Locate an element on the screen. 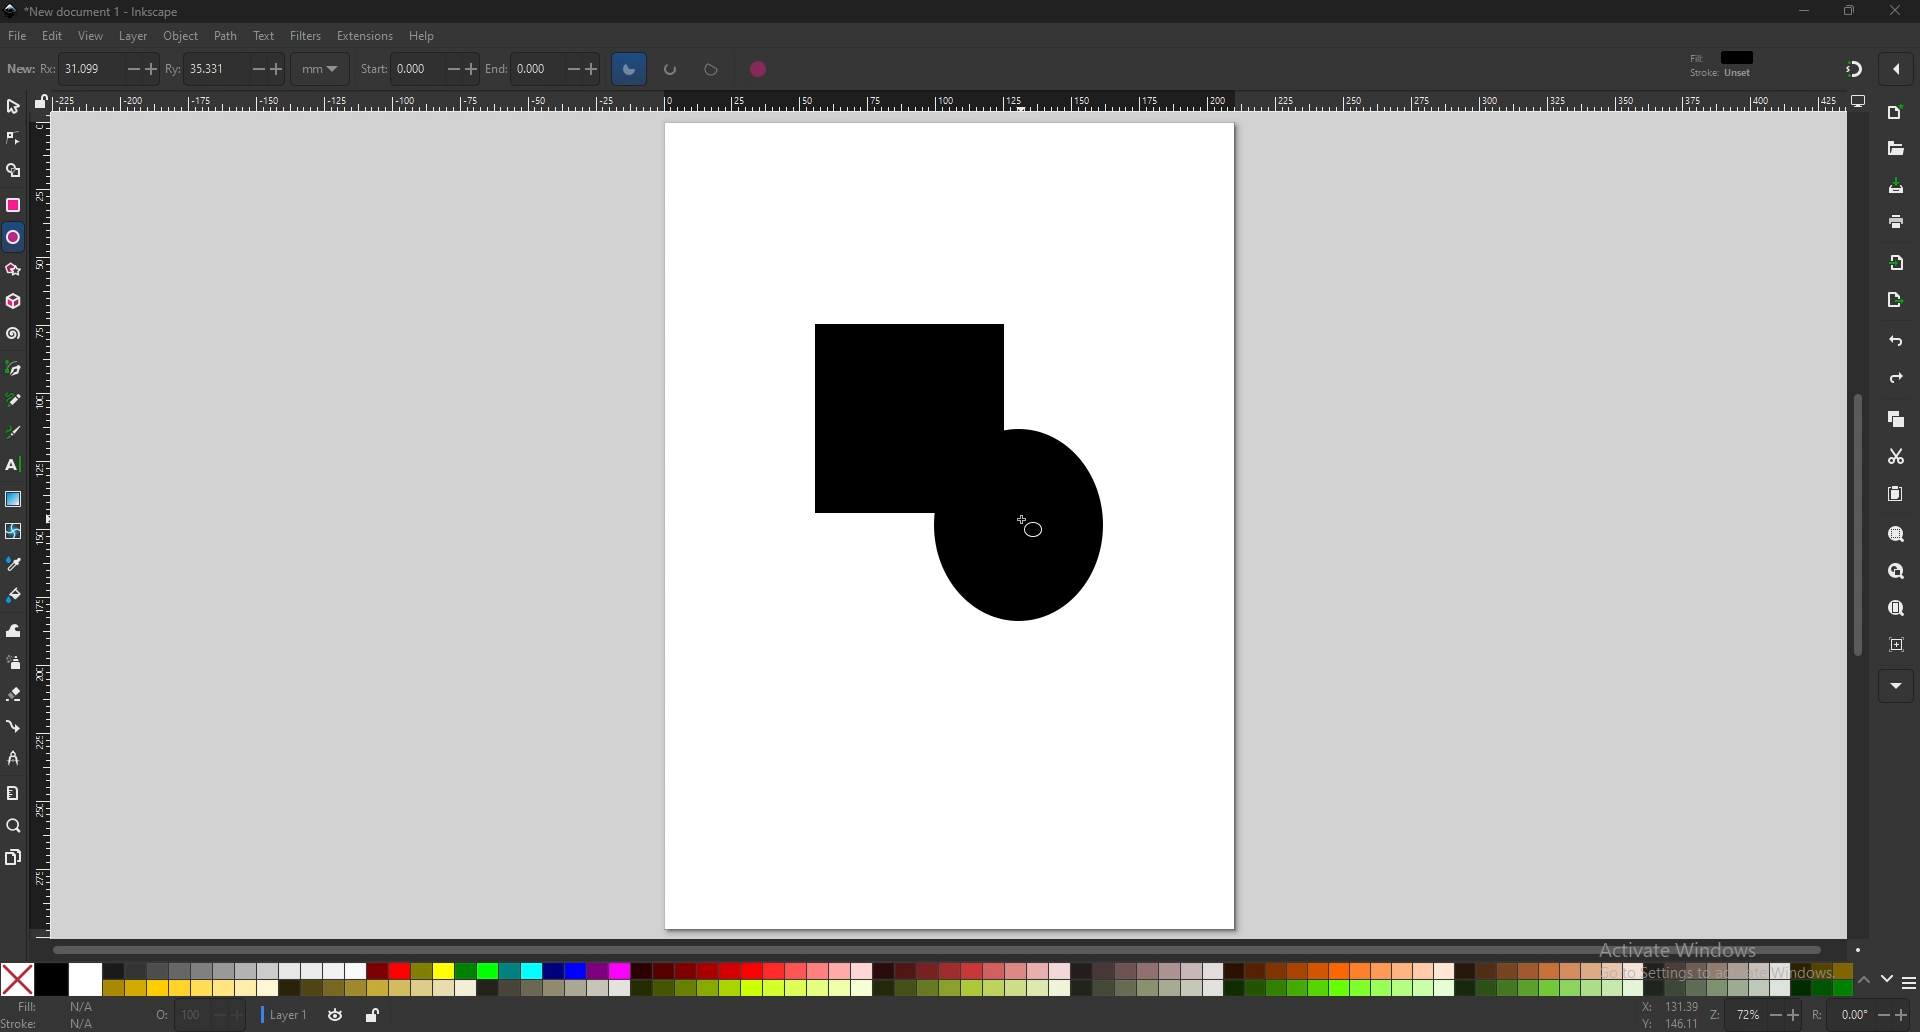 This screenshot has height=1032, width=1920. horizontal radius is located at coordinates (99, 68).